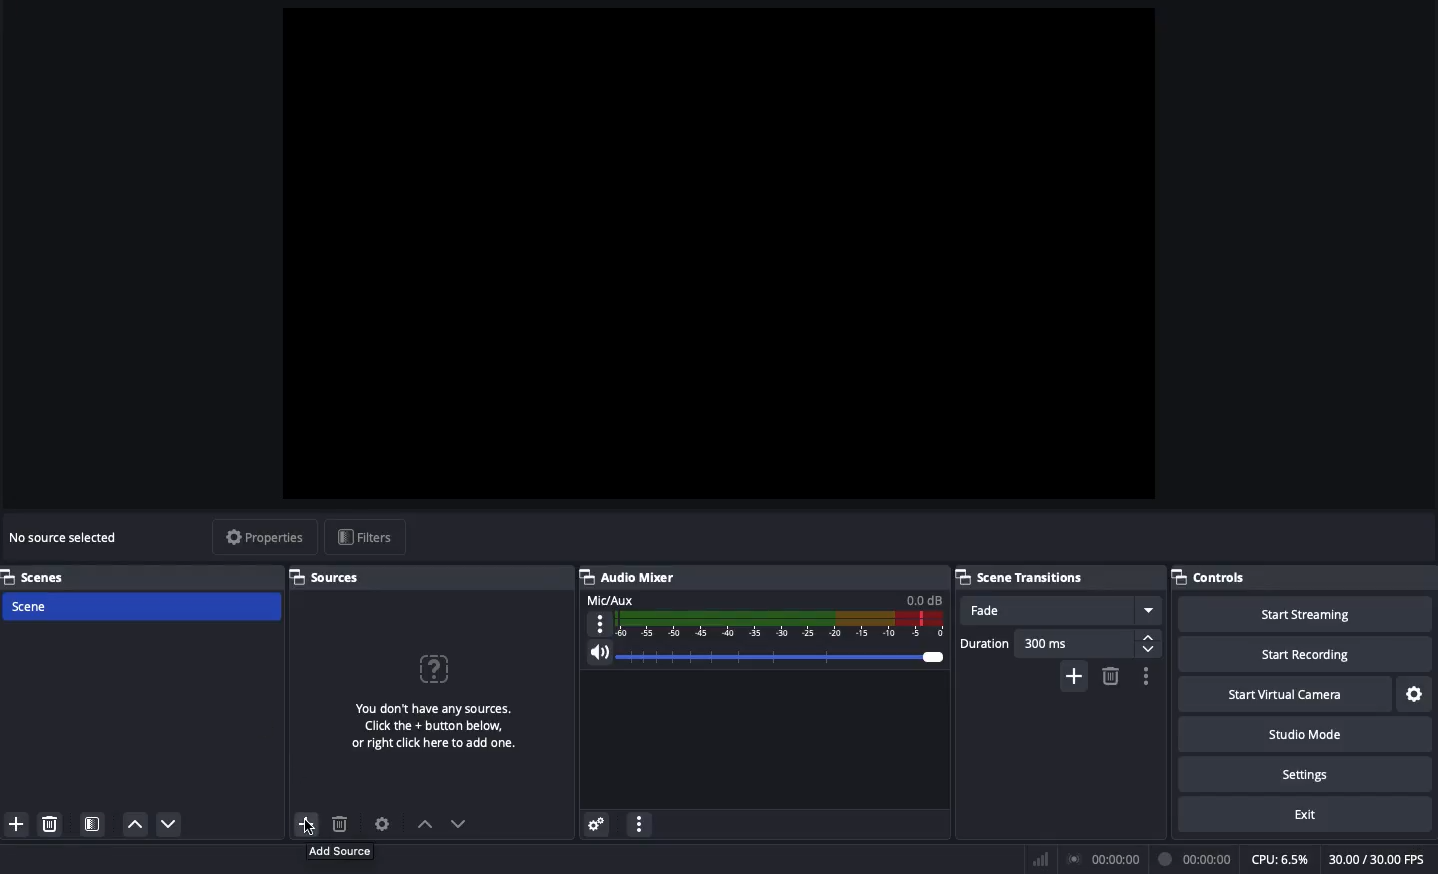 Image resolution: width=1438 pixels, height=874 pixels. I want to click on Audio mixer, so click(632, 577).